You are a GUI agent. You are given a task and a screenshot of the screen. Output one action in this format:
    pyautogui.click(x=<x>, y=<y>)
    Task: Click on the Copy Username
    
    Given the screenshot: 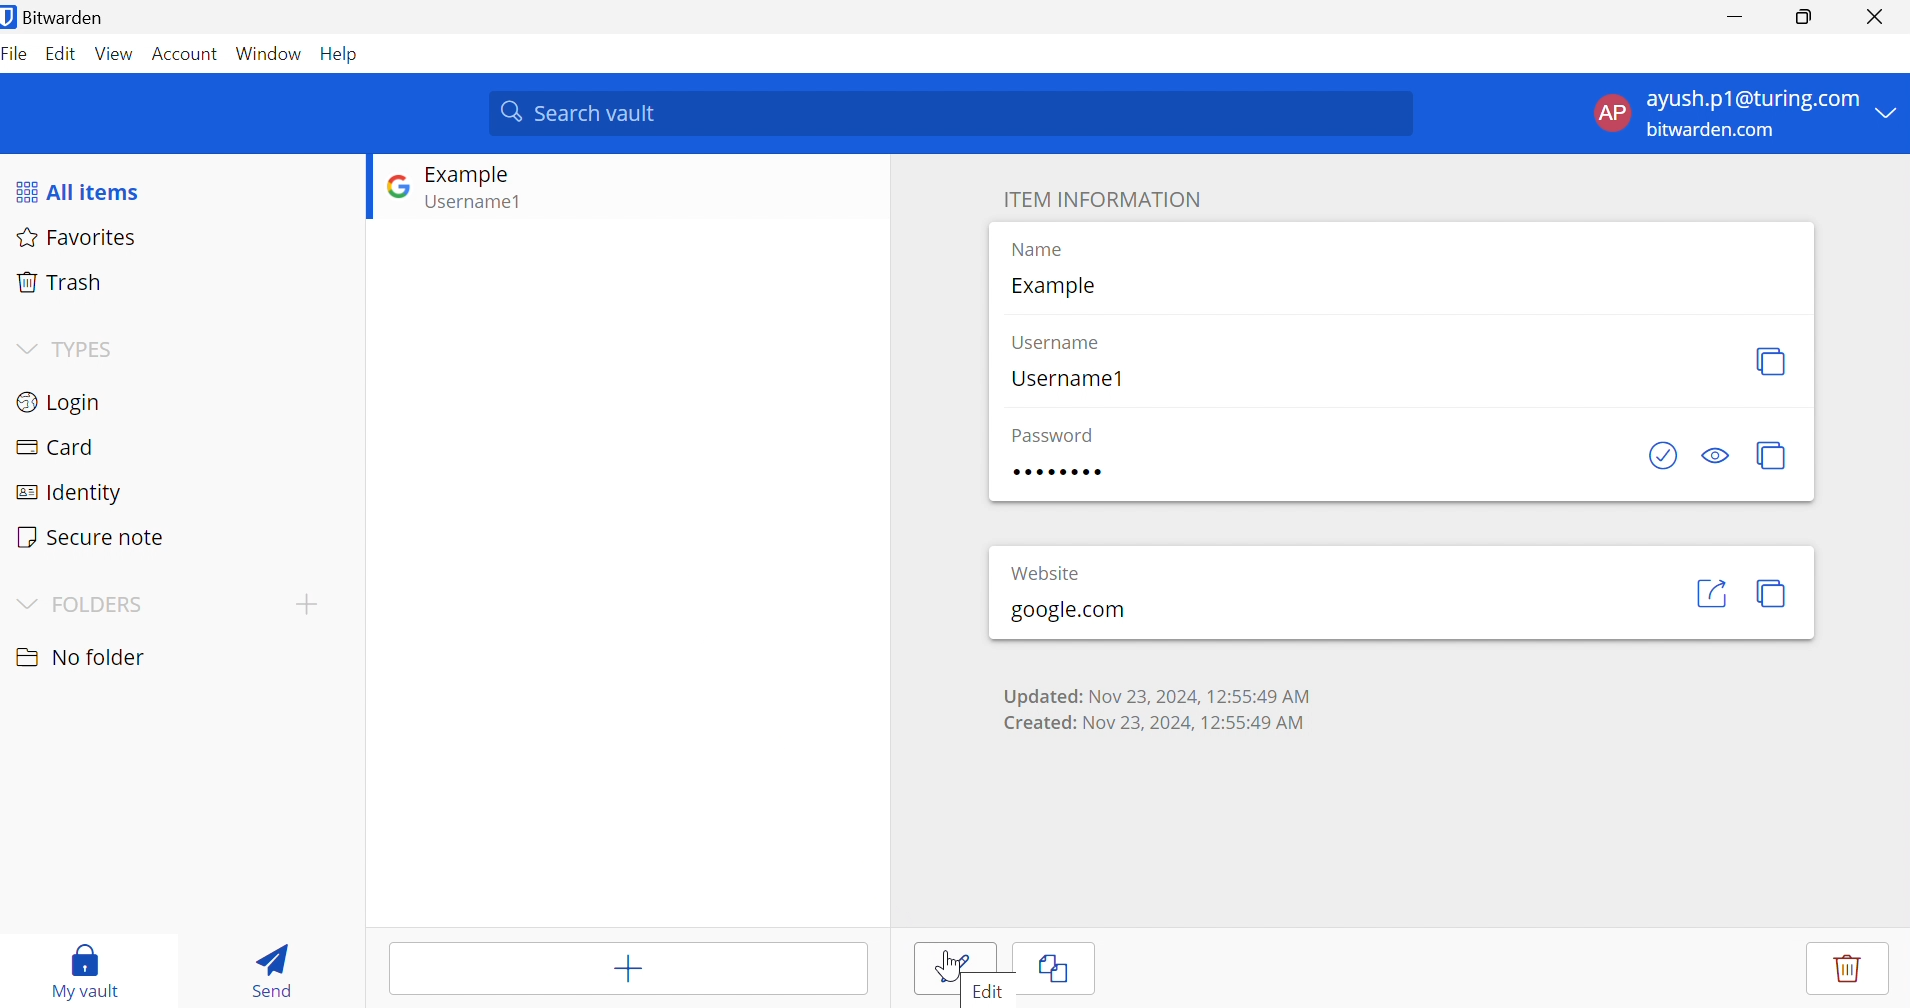 What is the action you would take?
    pyautogui.click(x=1772, y=359)
    